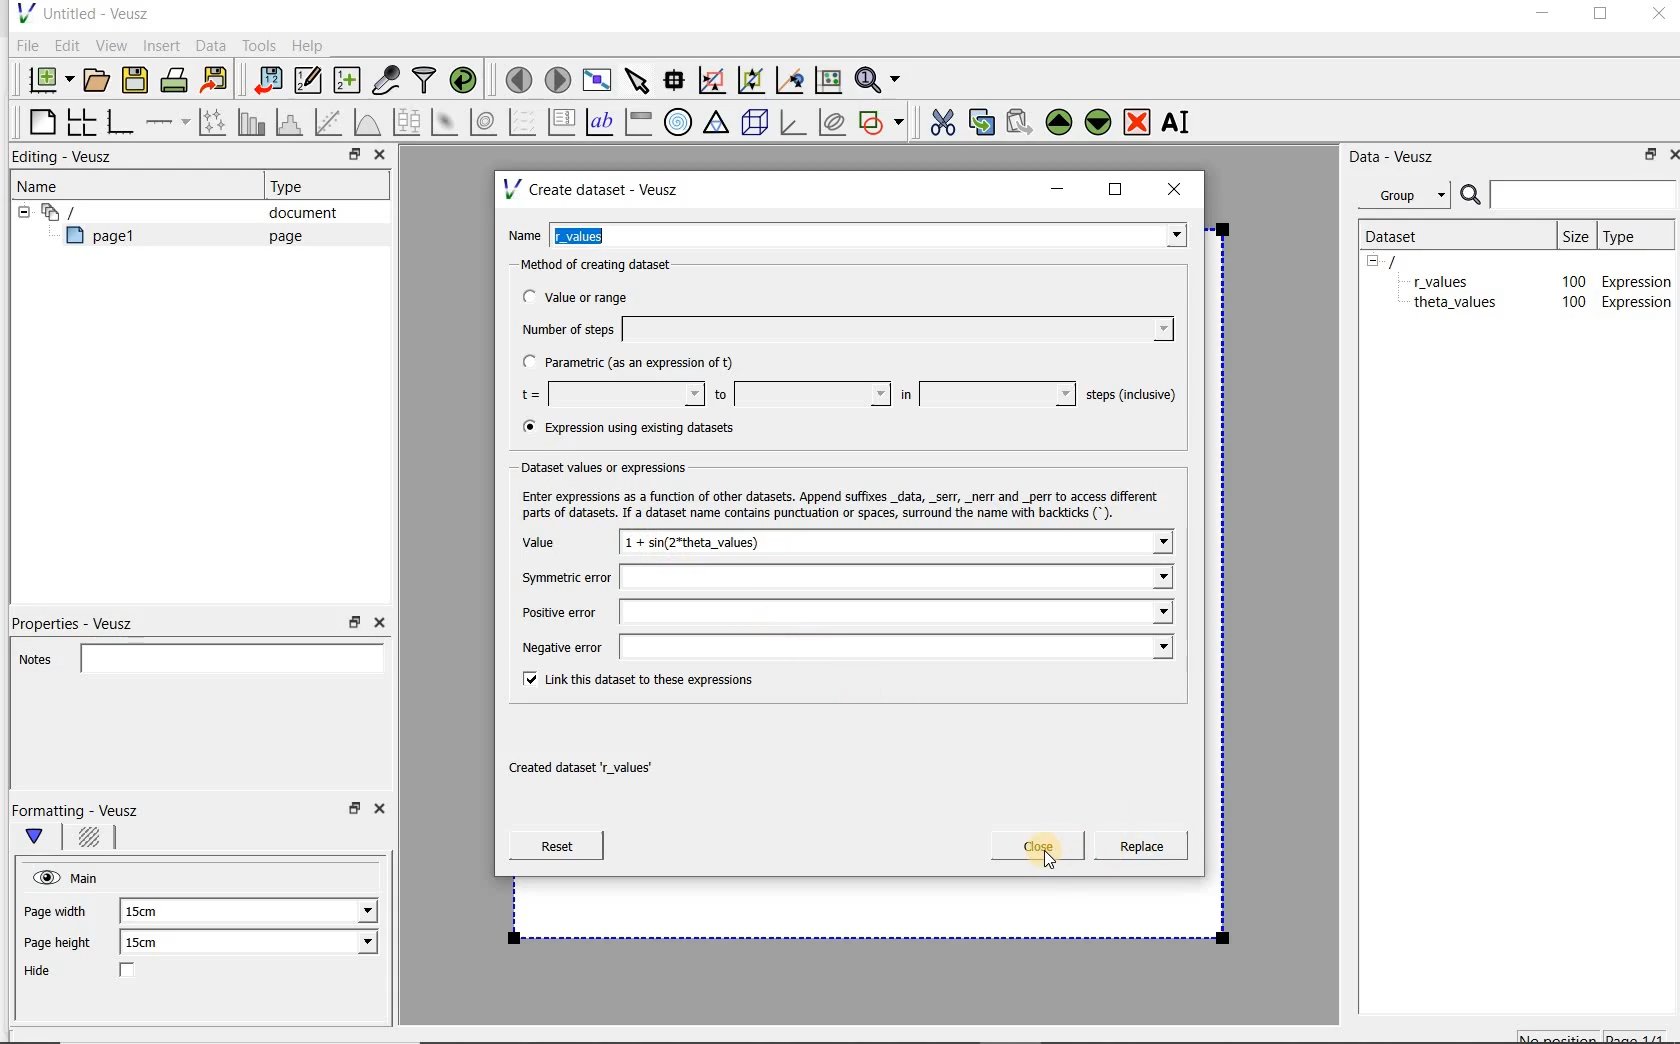 Image resolution: width=1680 pixels, height=1044 pixels. I want to click on /document name, so click(1410, 260).